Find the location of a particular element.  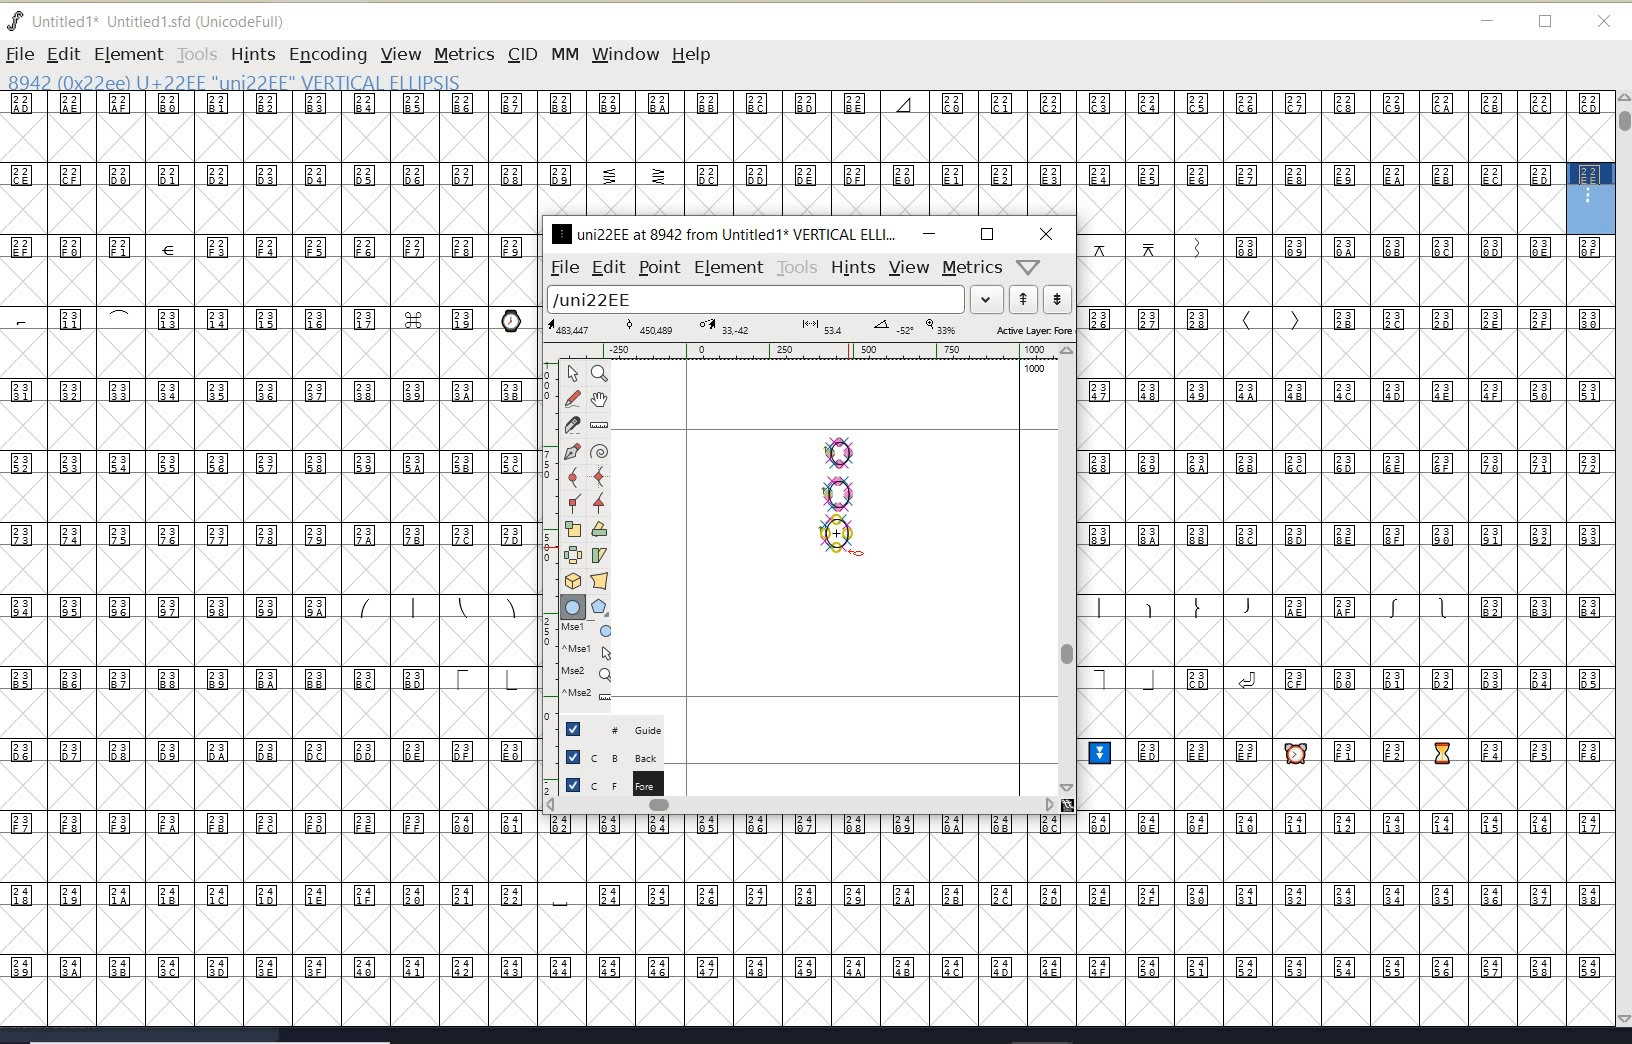

rotate the selection in 3d and project back to plane is located at coordinates (573, 581).